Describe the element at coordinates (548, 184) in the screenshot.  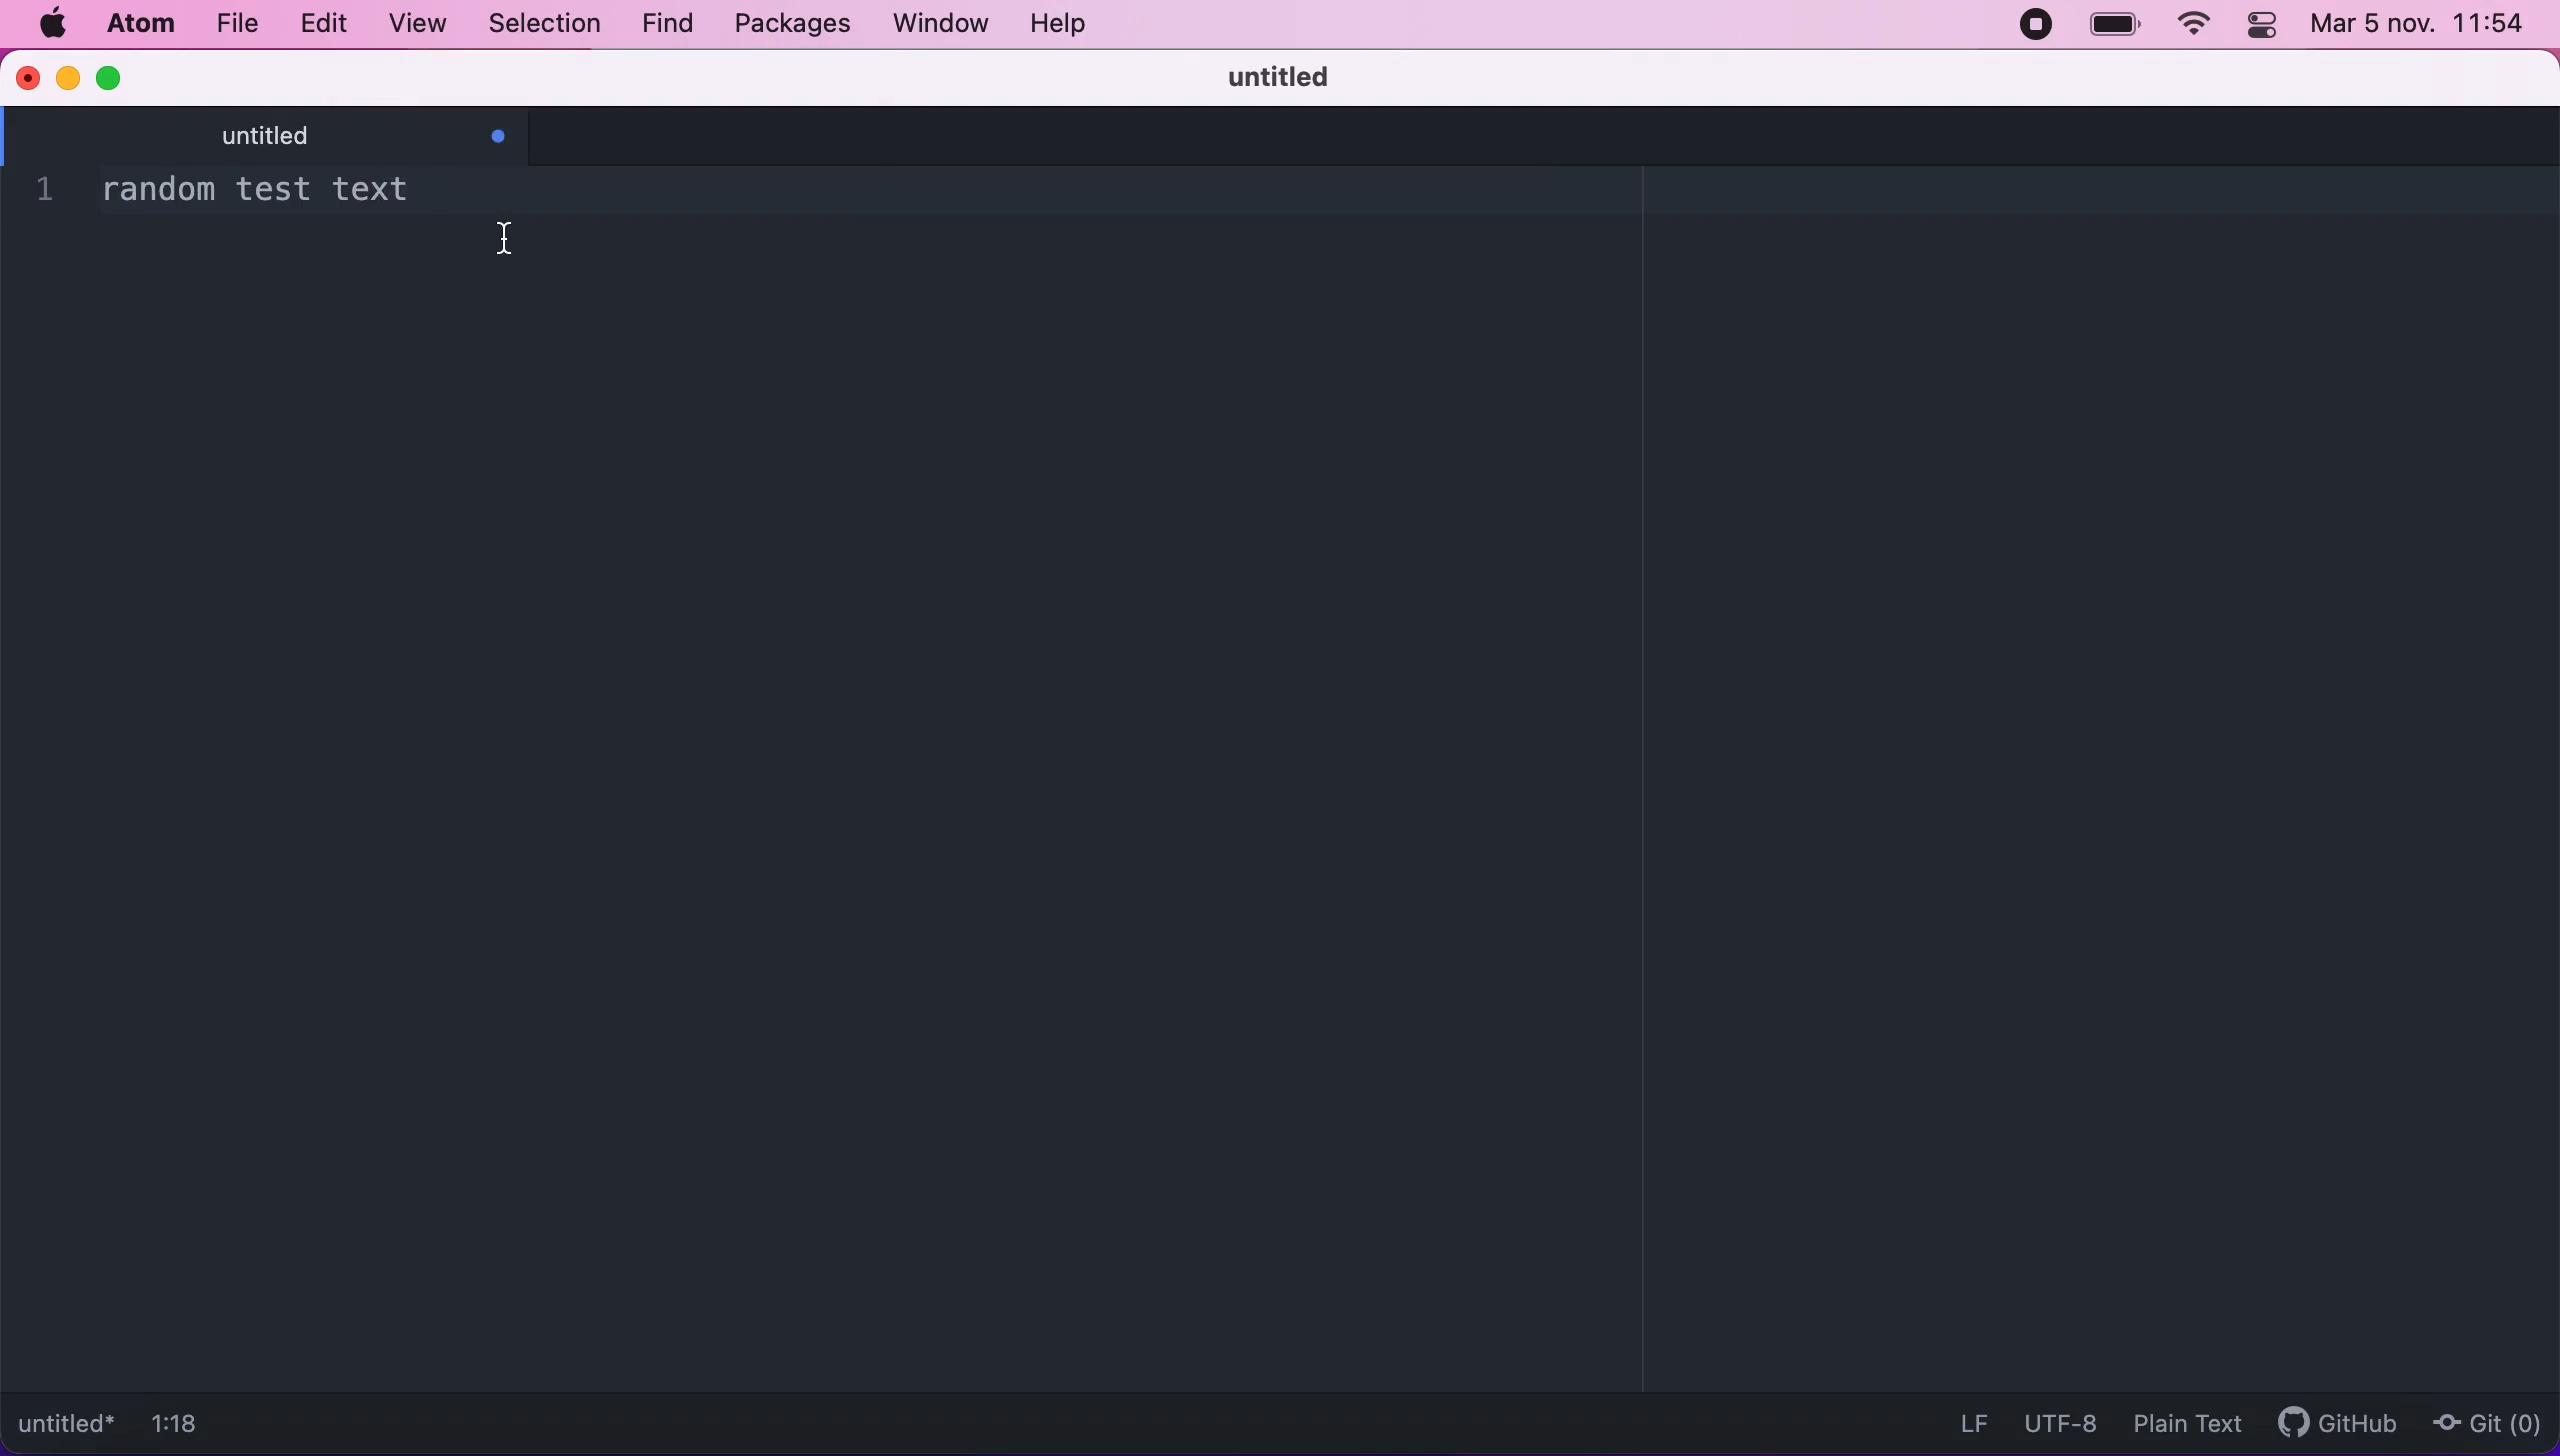
I see `increased font text` at that location.